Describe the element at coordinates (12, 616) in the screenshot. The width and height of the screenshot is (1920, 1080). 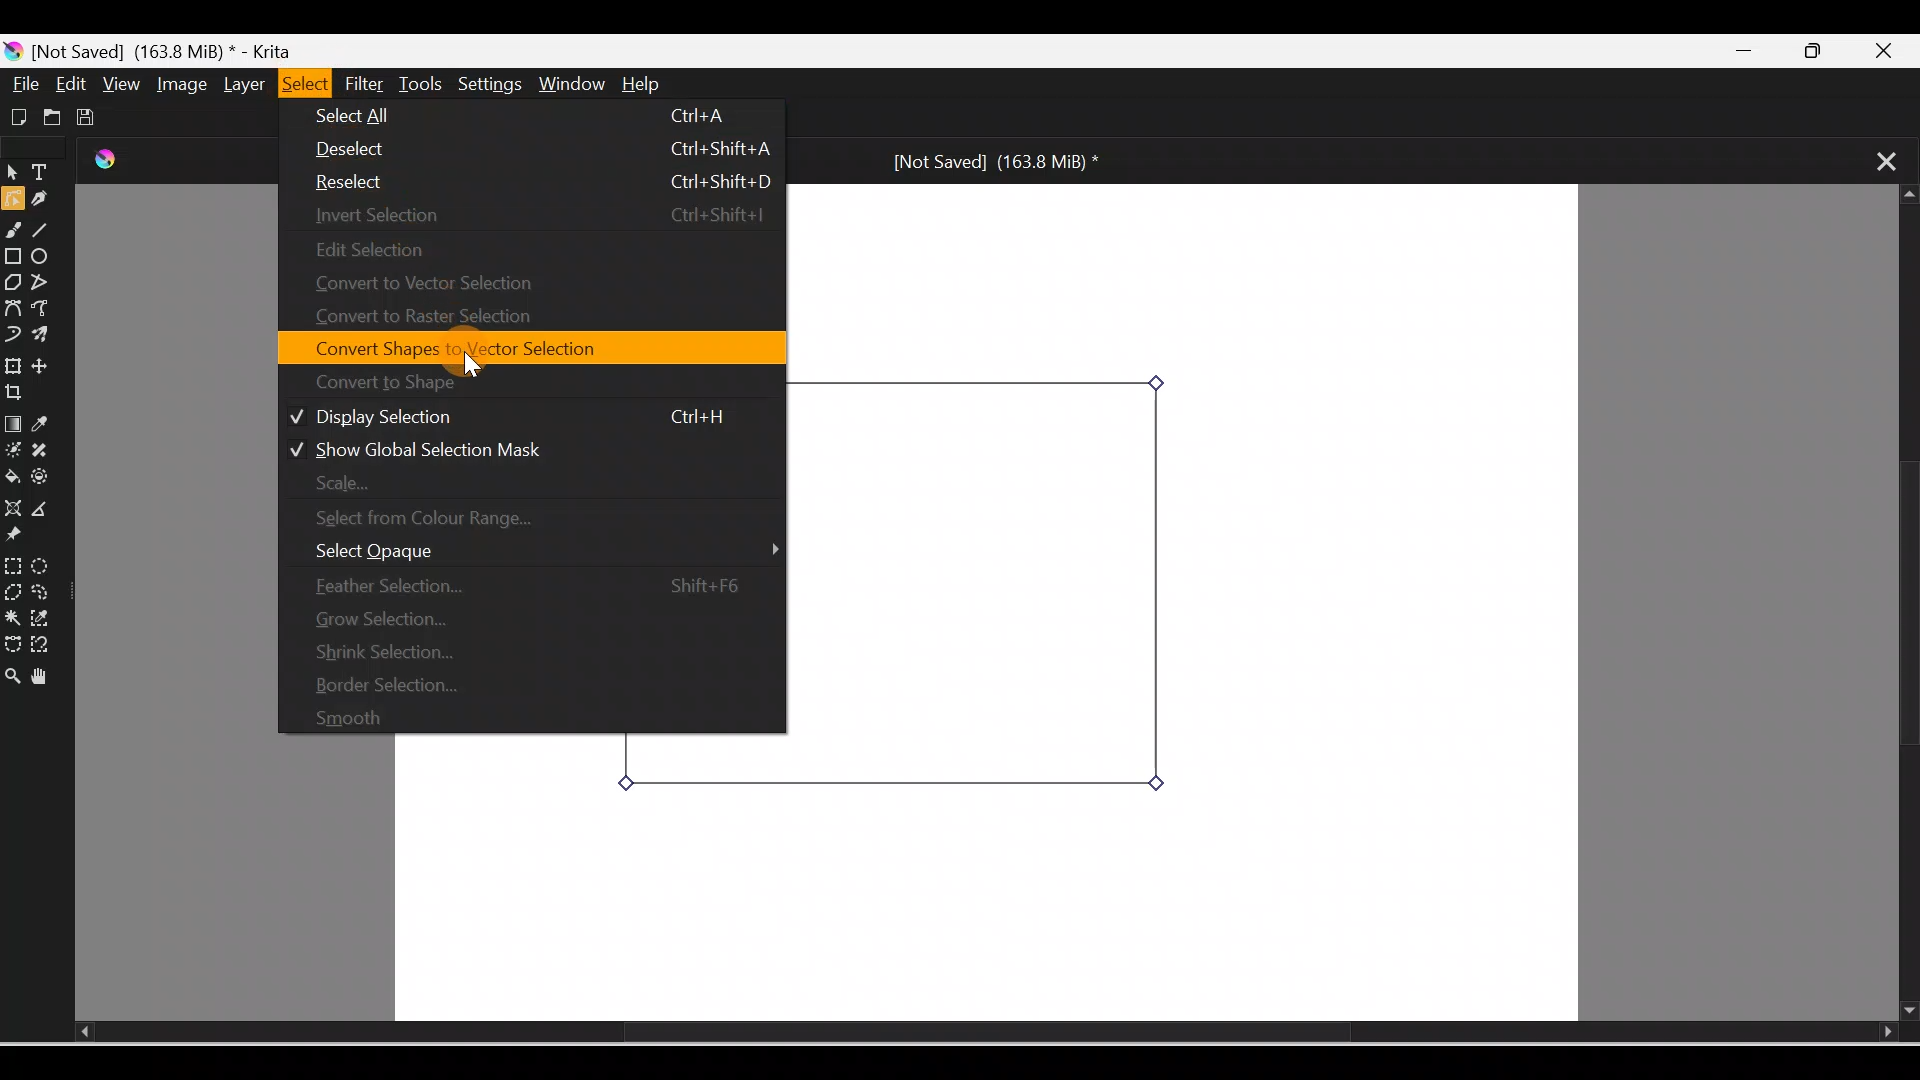
I see `Contiguous selection tool` at that location.